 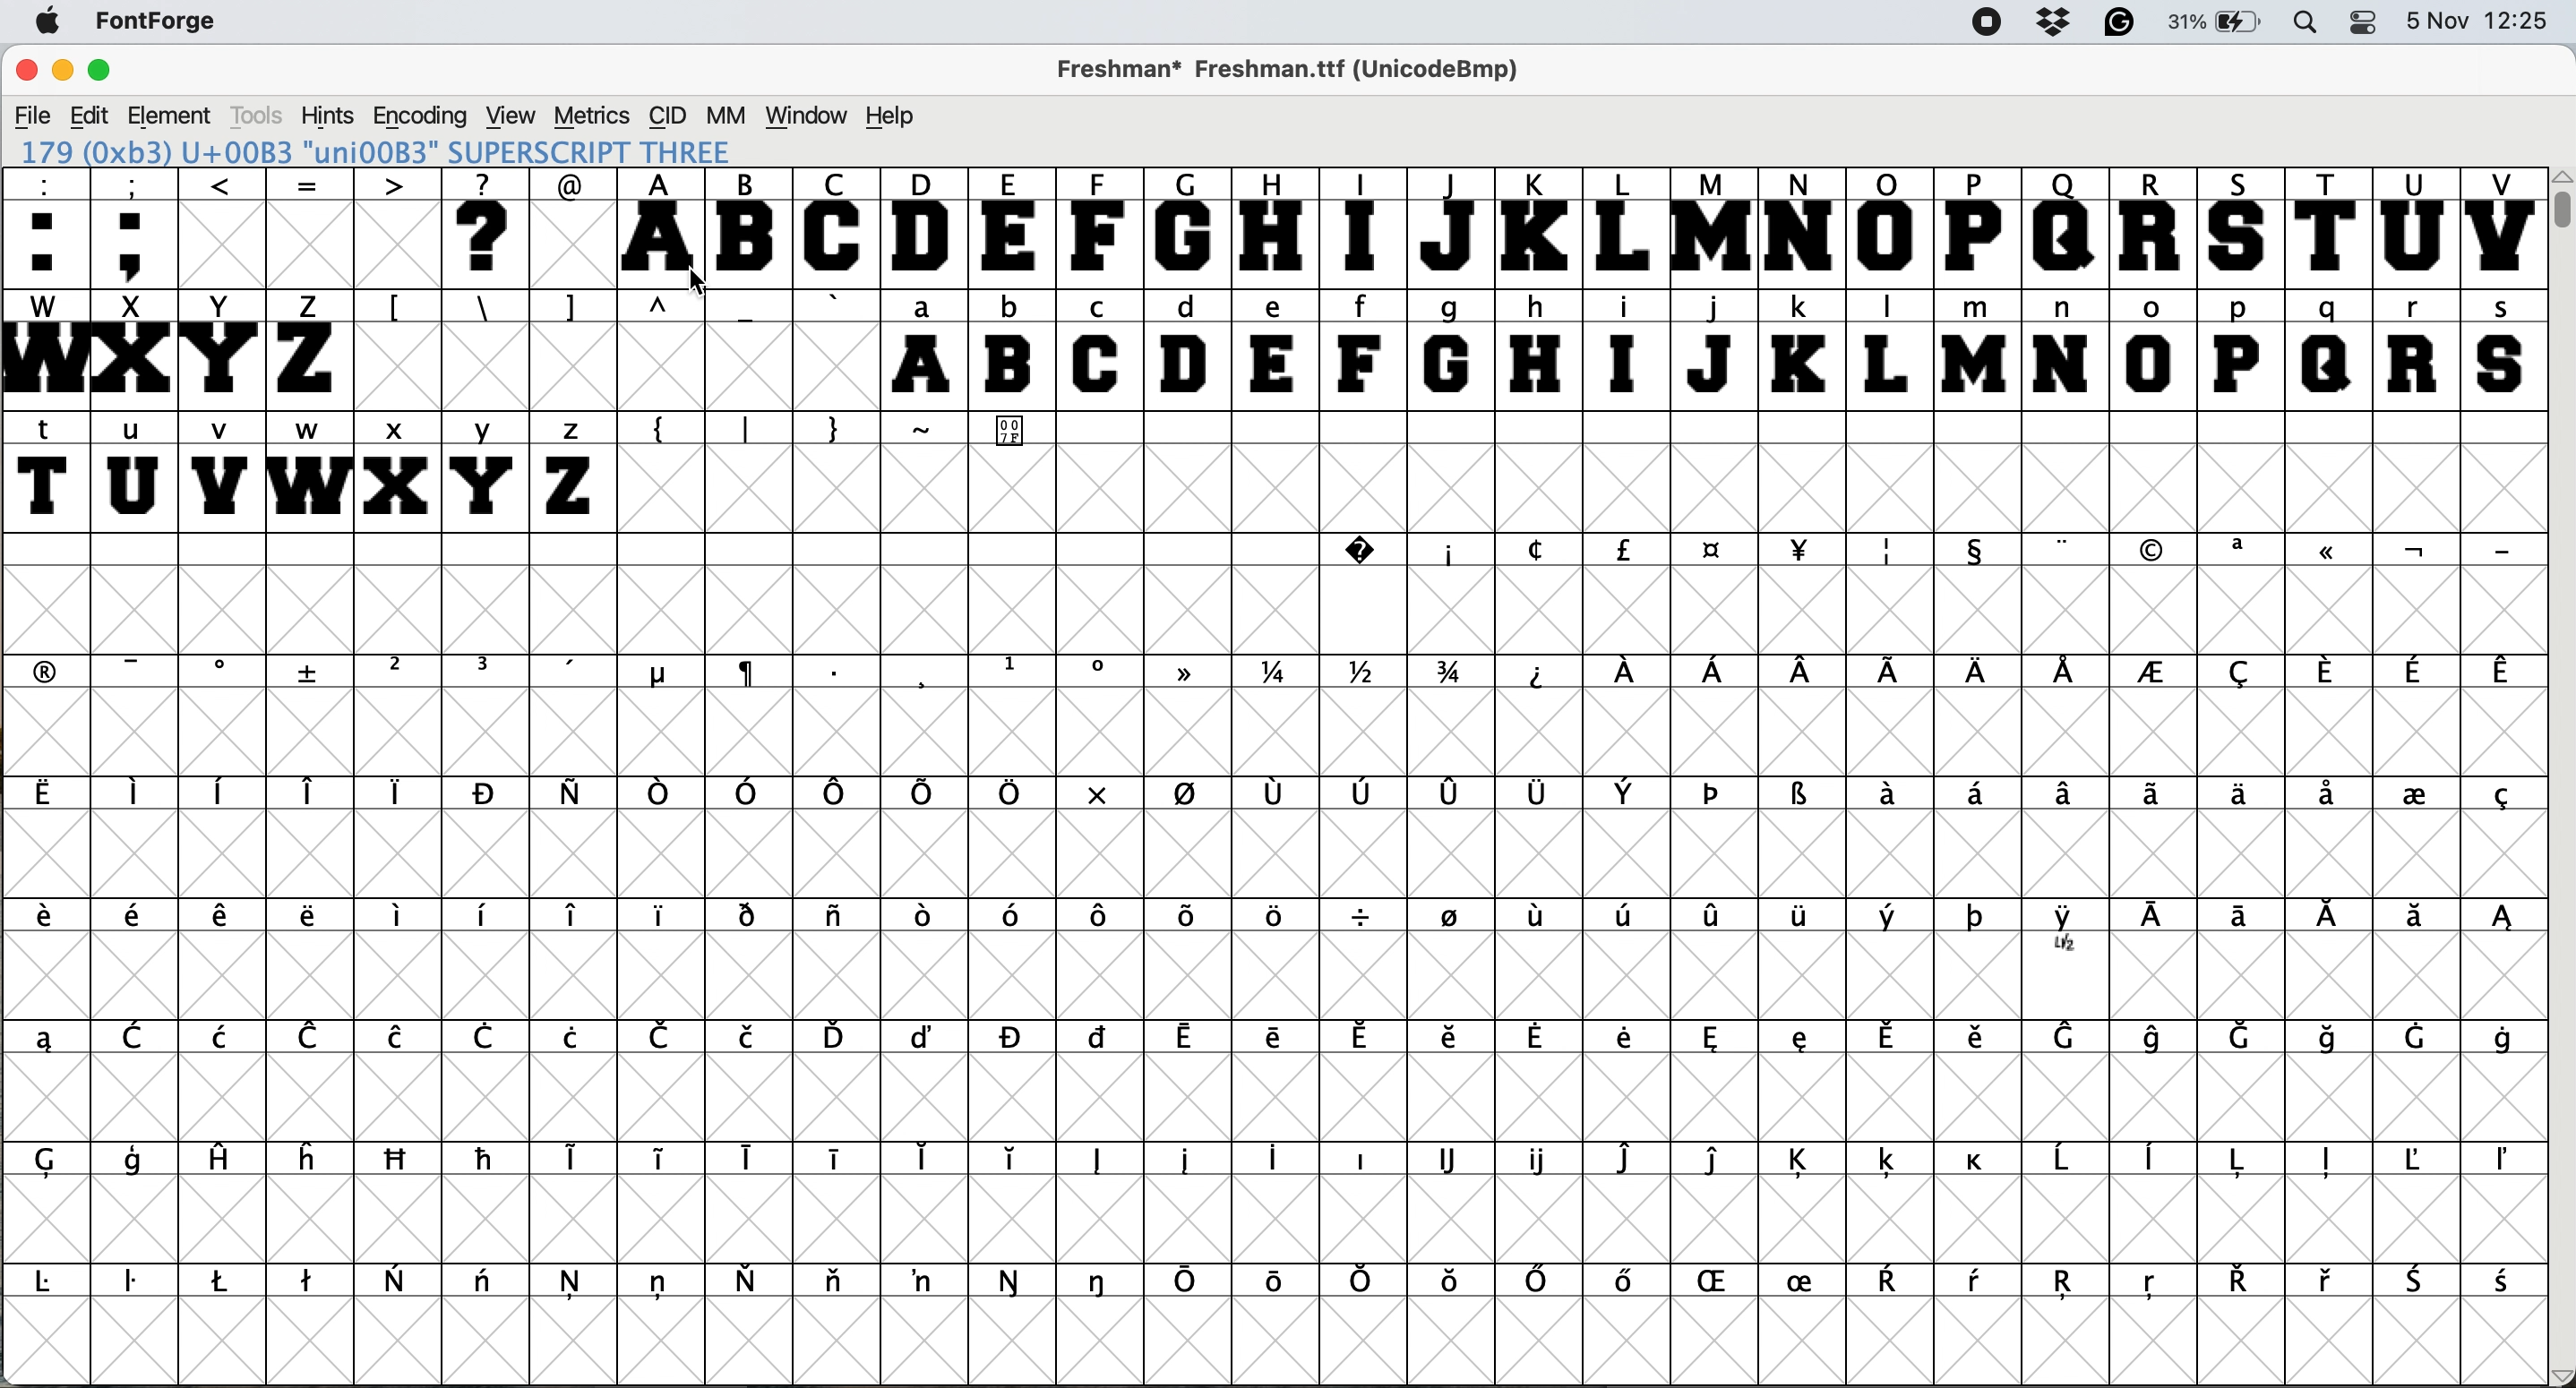 What do you see at coordinates (313, 672) in the screenshot?
I see `symbol` at bounding box center [313, 672].